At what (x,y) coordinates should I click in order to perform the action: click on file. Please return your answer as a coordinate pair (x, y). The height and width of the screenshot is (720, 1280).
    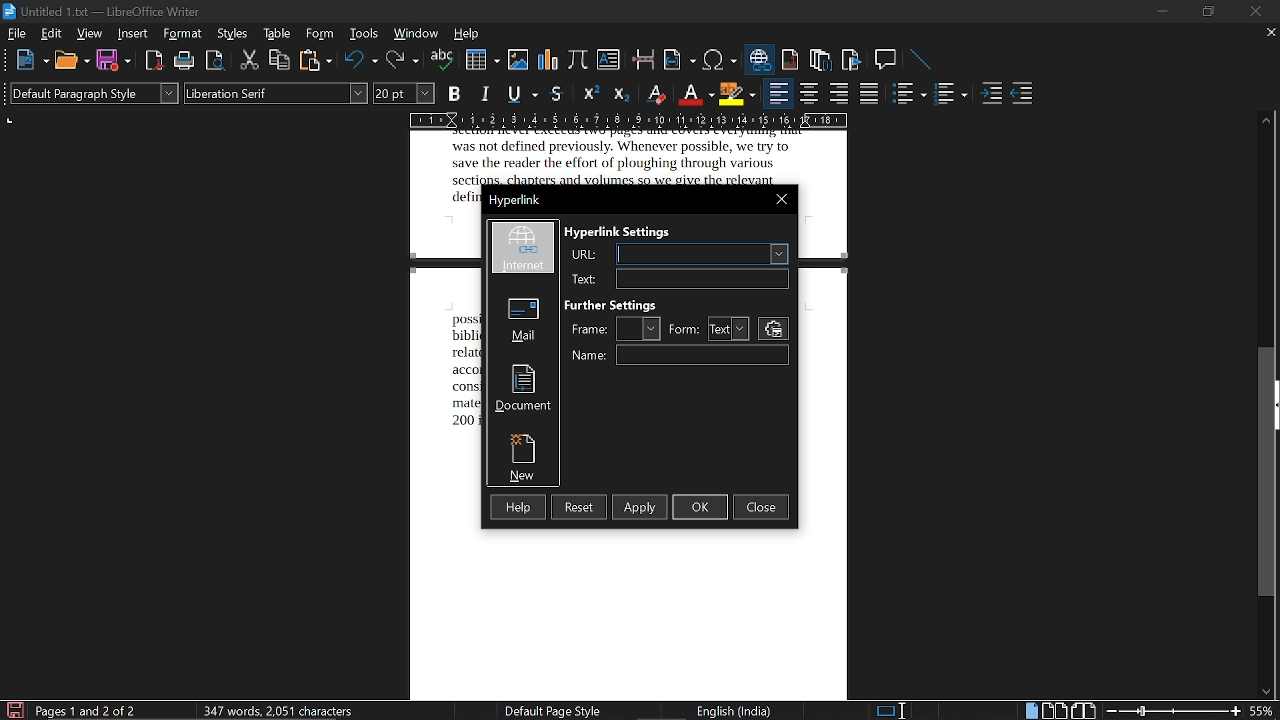
    Looking at the image, I should click on (16, 34).